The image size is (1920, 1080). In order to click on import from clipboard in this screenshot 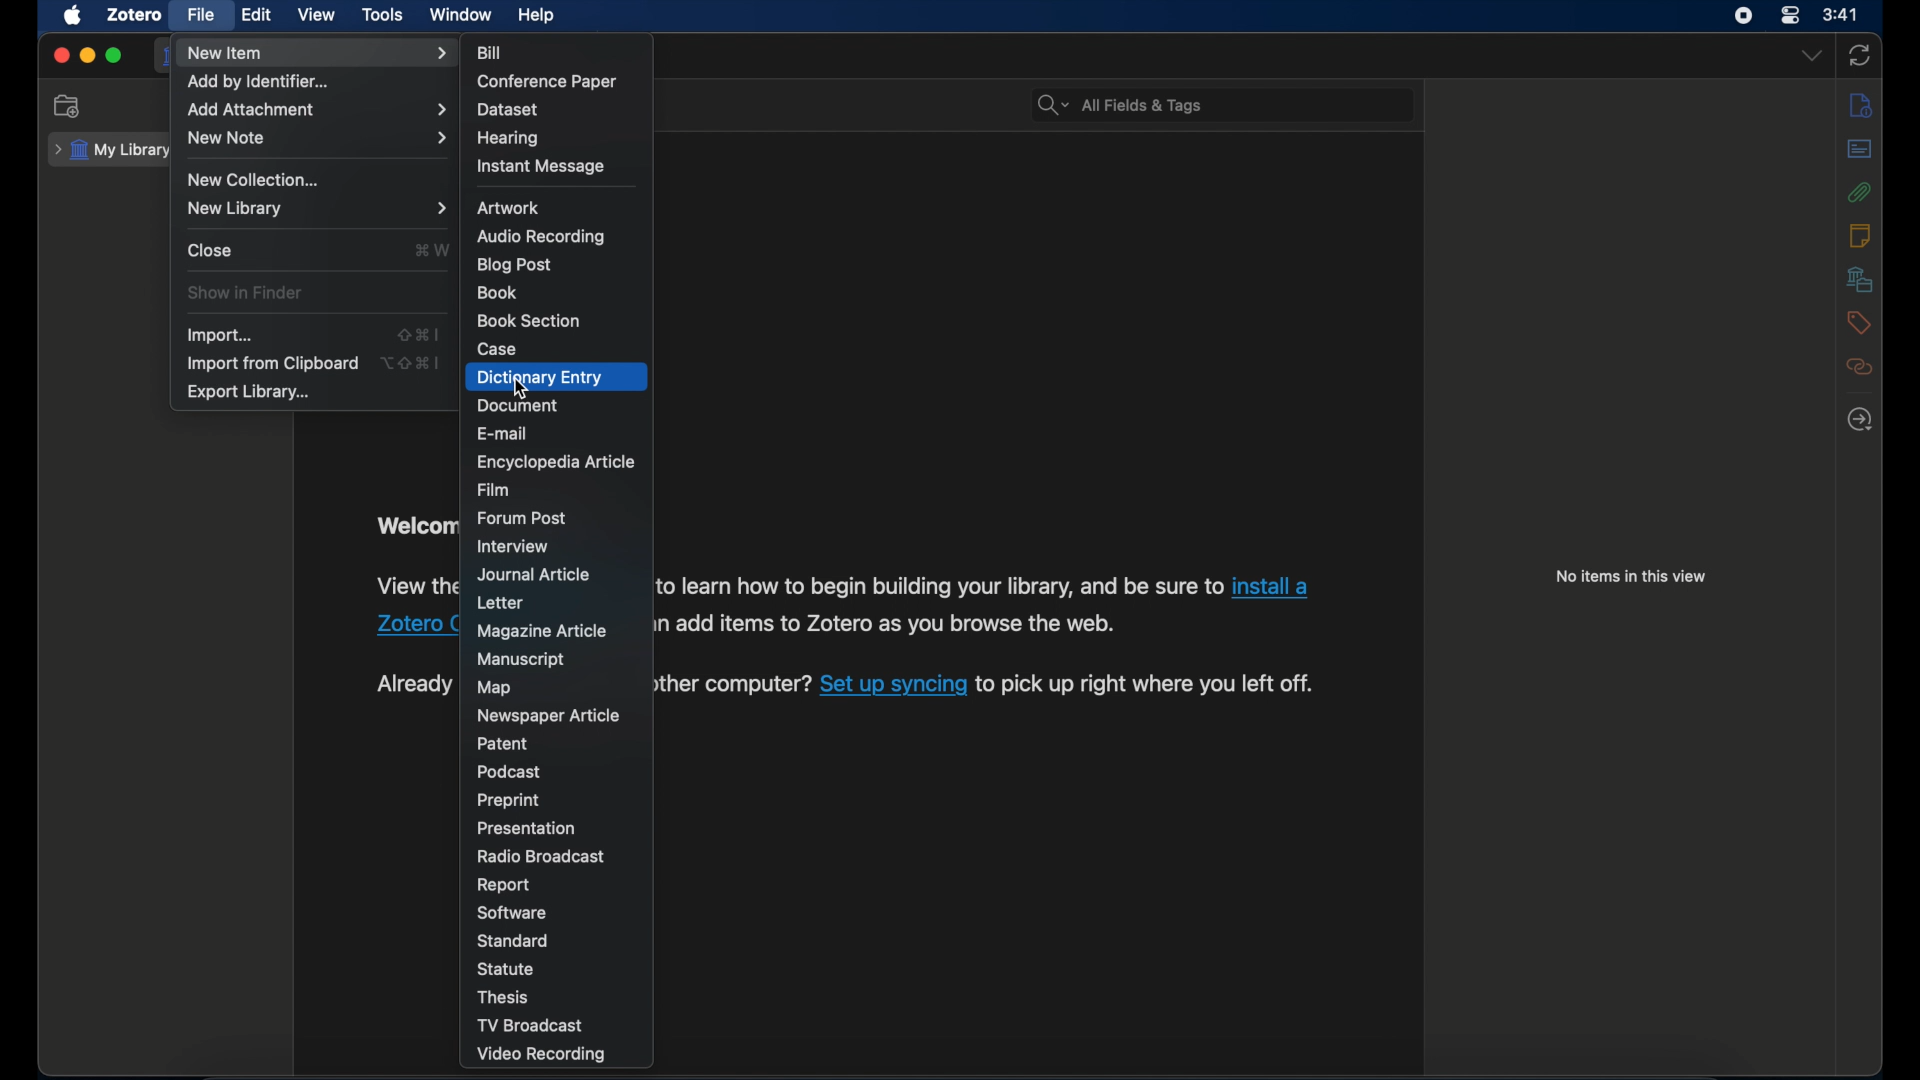, I will do `click(272, 364)`.